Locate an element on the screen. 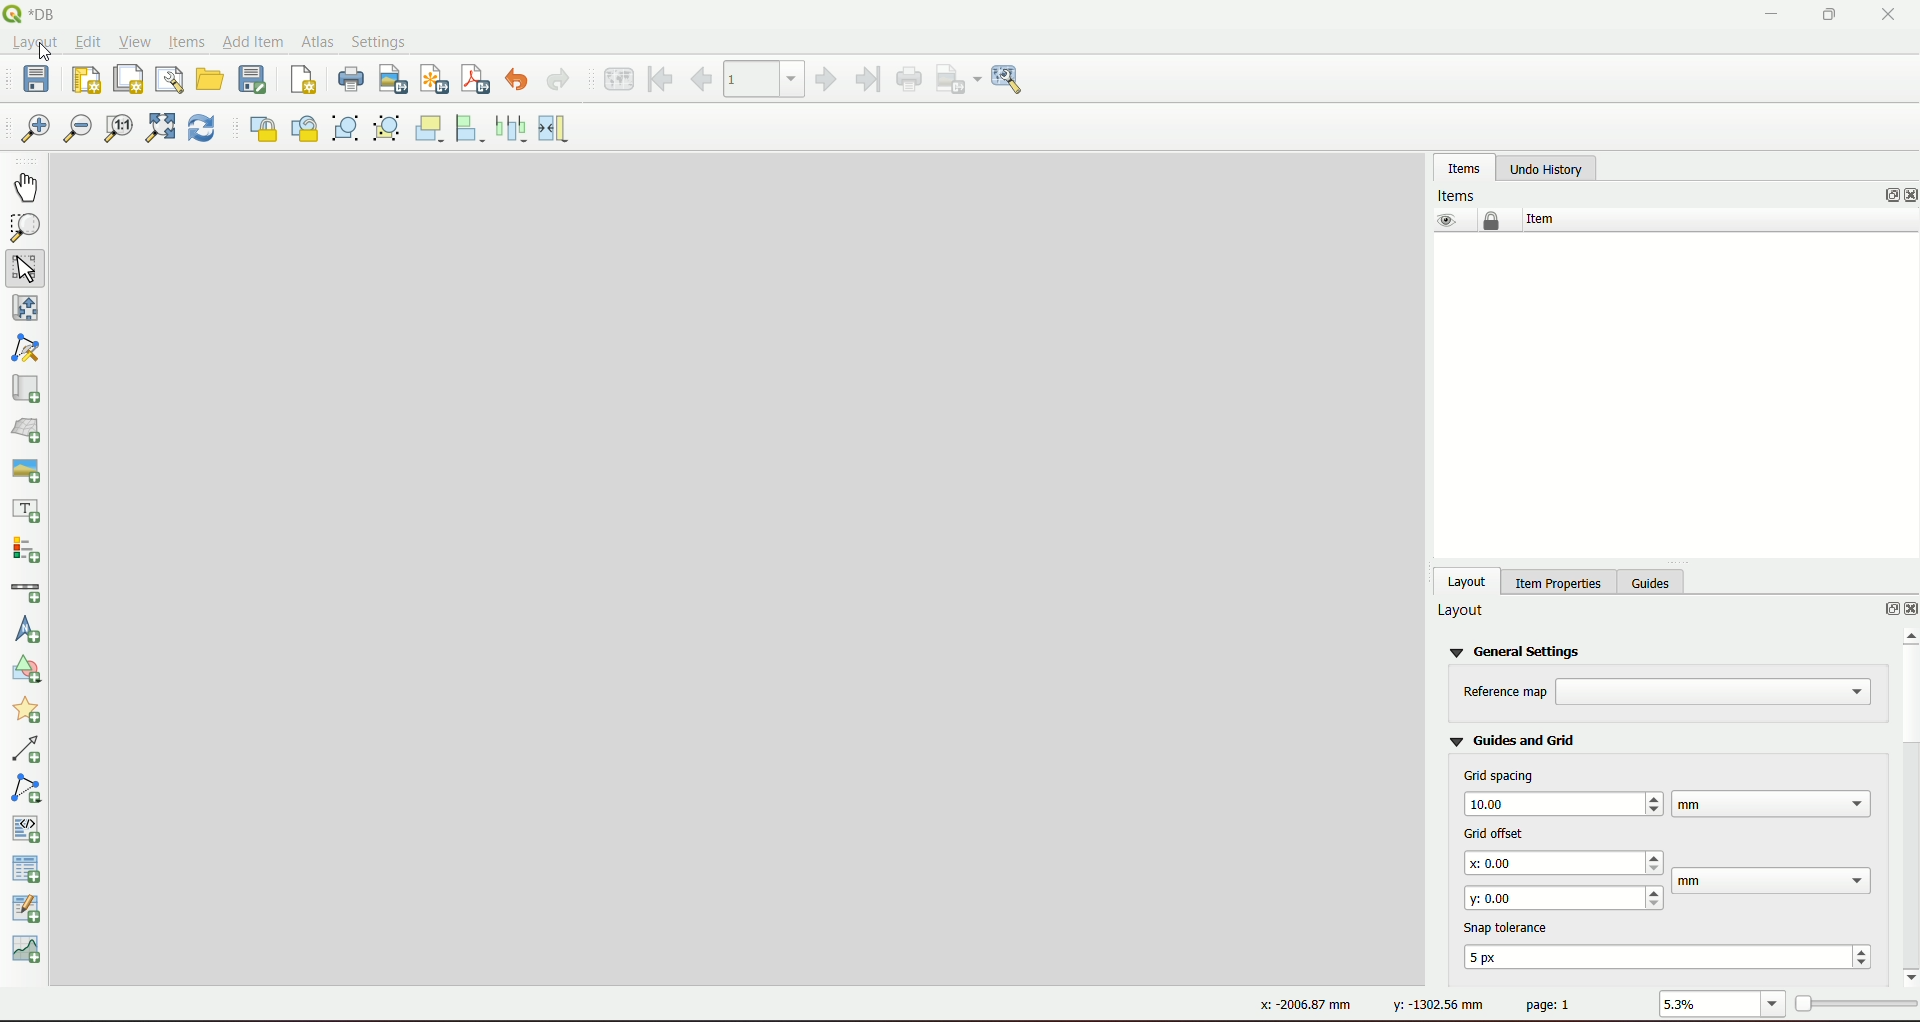 This screenshot has height=1022, width=1920. export as pdf is located at coordinates (476, 80).